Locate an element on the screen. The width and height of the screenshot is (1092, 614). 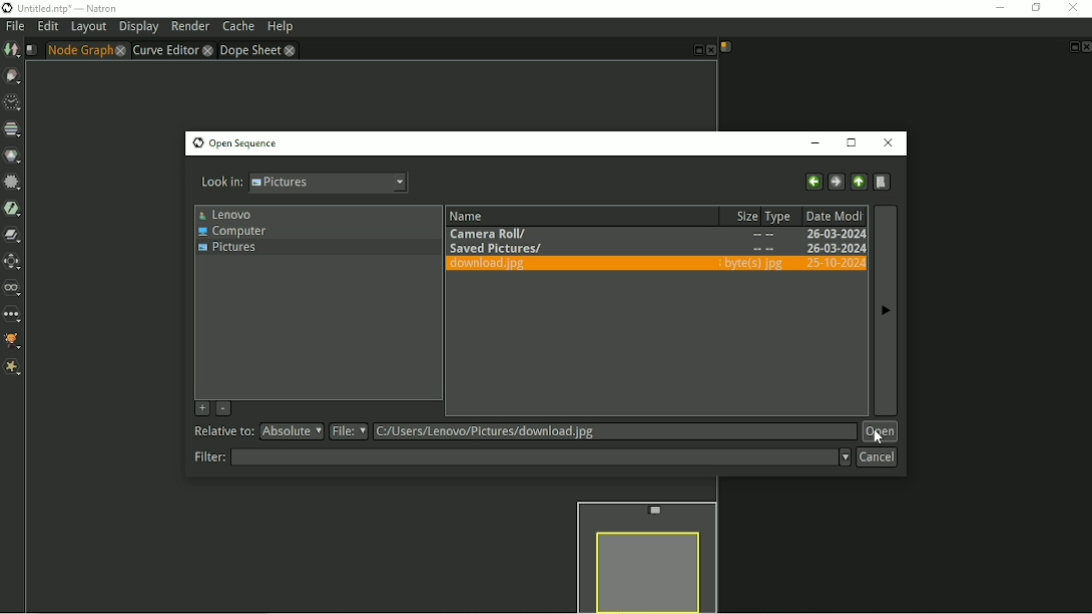
26-03-2024 is located at coordinates (831, 248).